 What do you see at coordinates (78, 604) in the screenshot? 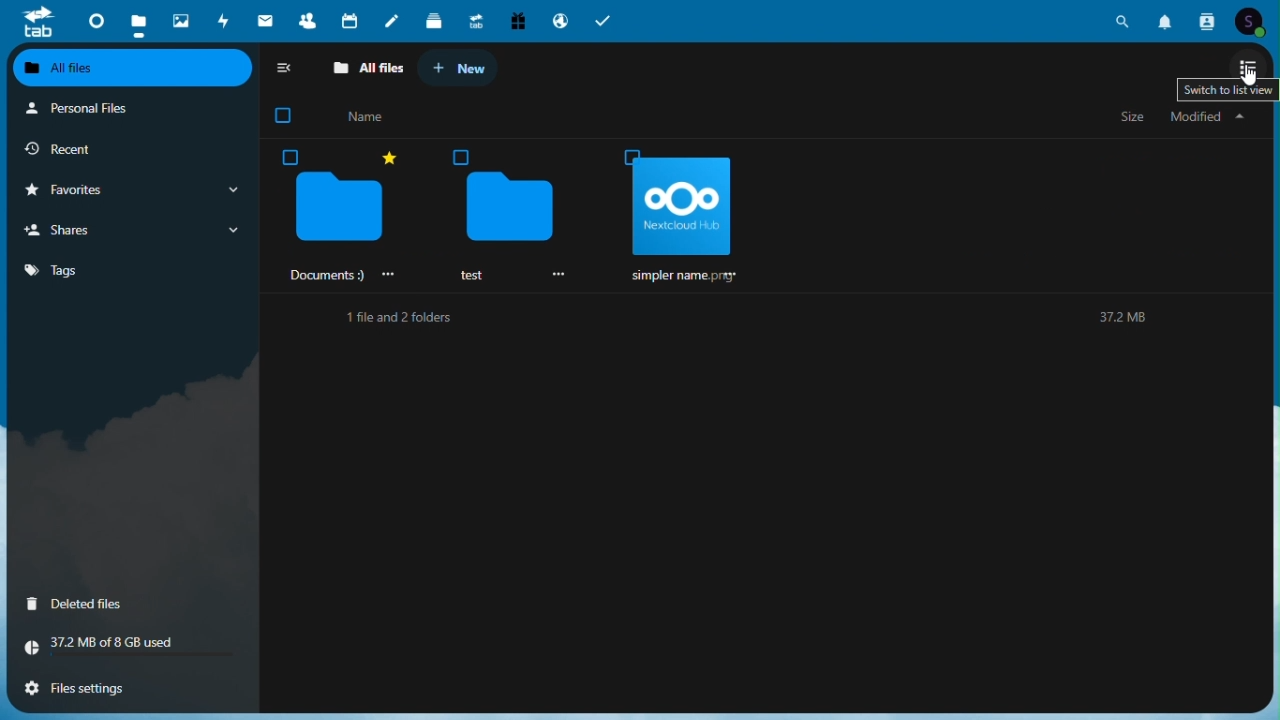
I see `Deleted files` at bounding box center [78, 604].